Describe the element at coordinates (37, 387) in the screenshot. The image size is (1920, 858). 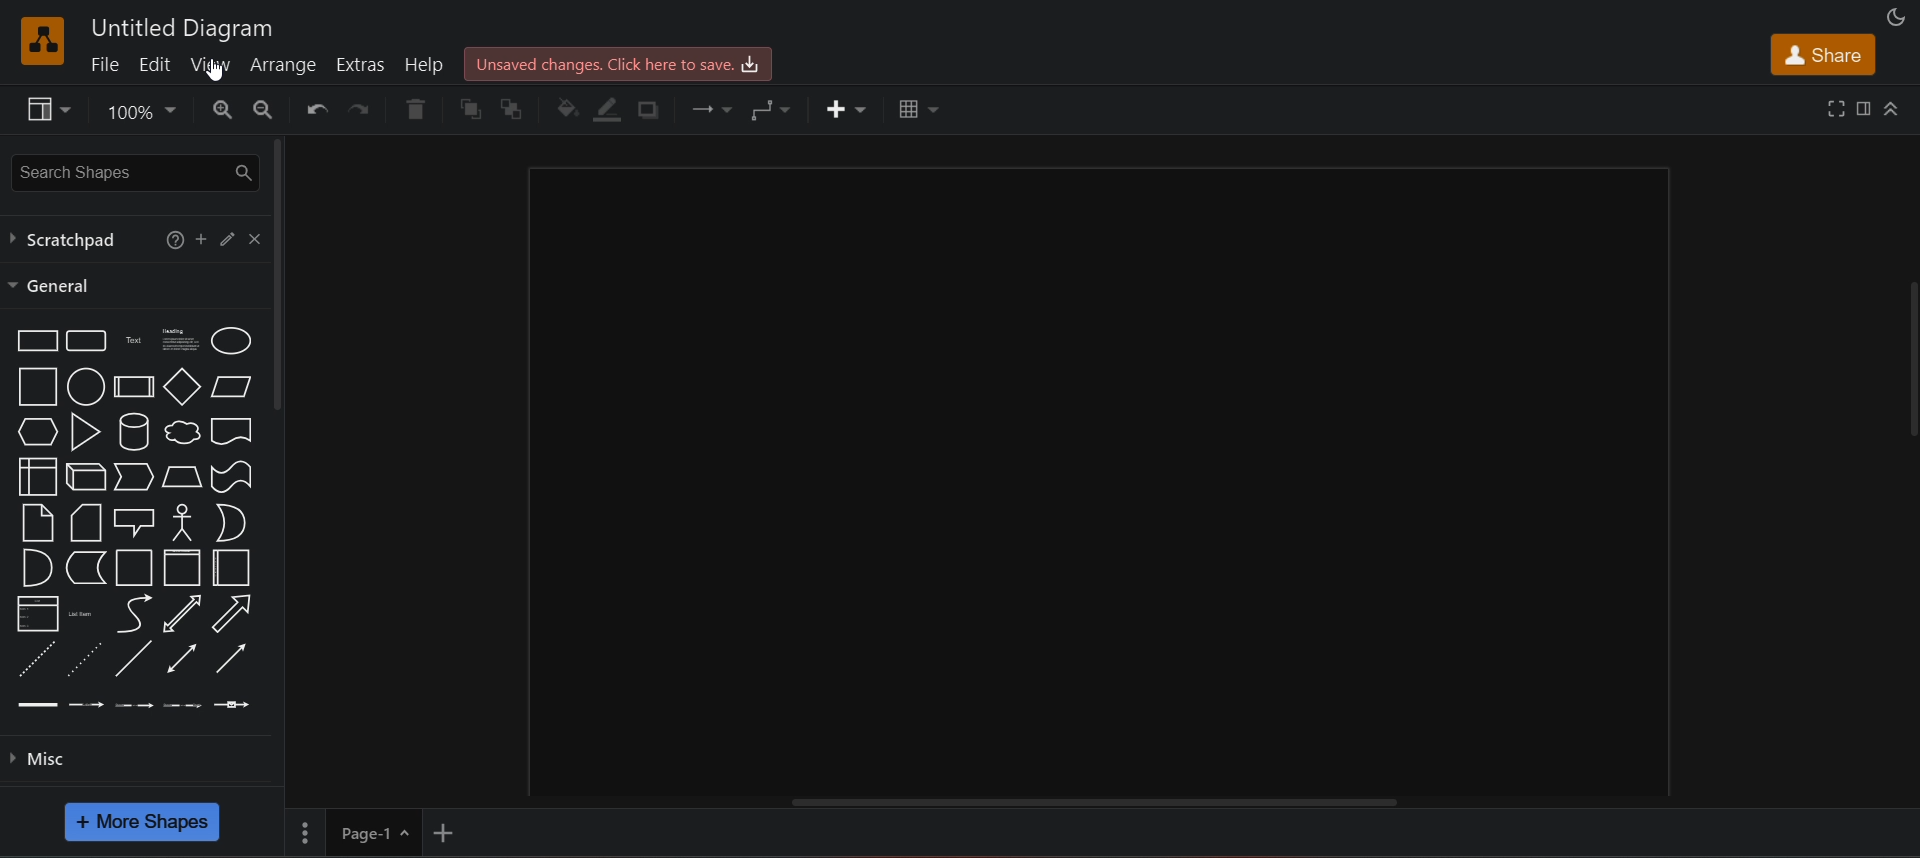
I see `square` at that location.